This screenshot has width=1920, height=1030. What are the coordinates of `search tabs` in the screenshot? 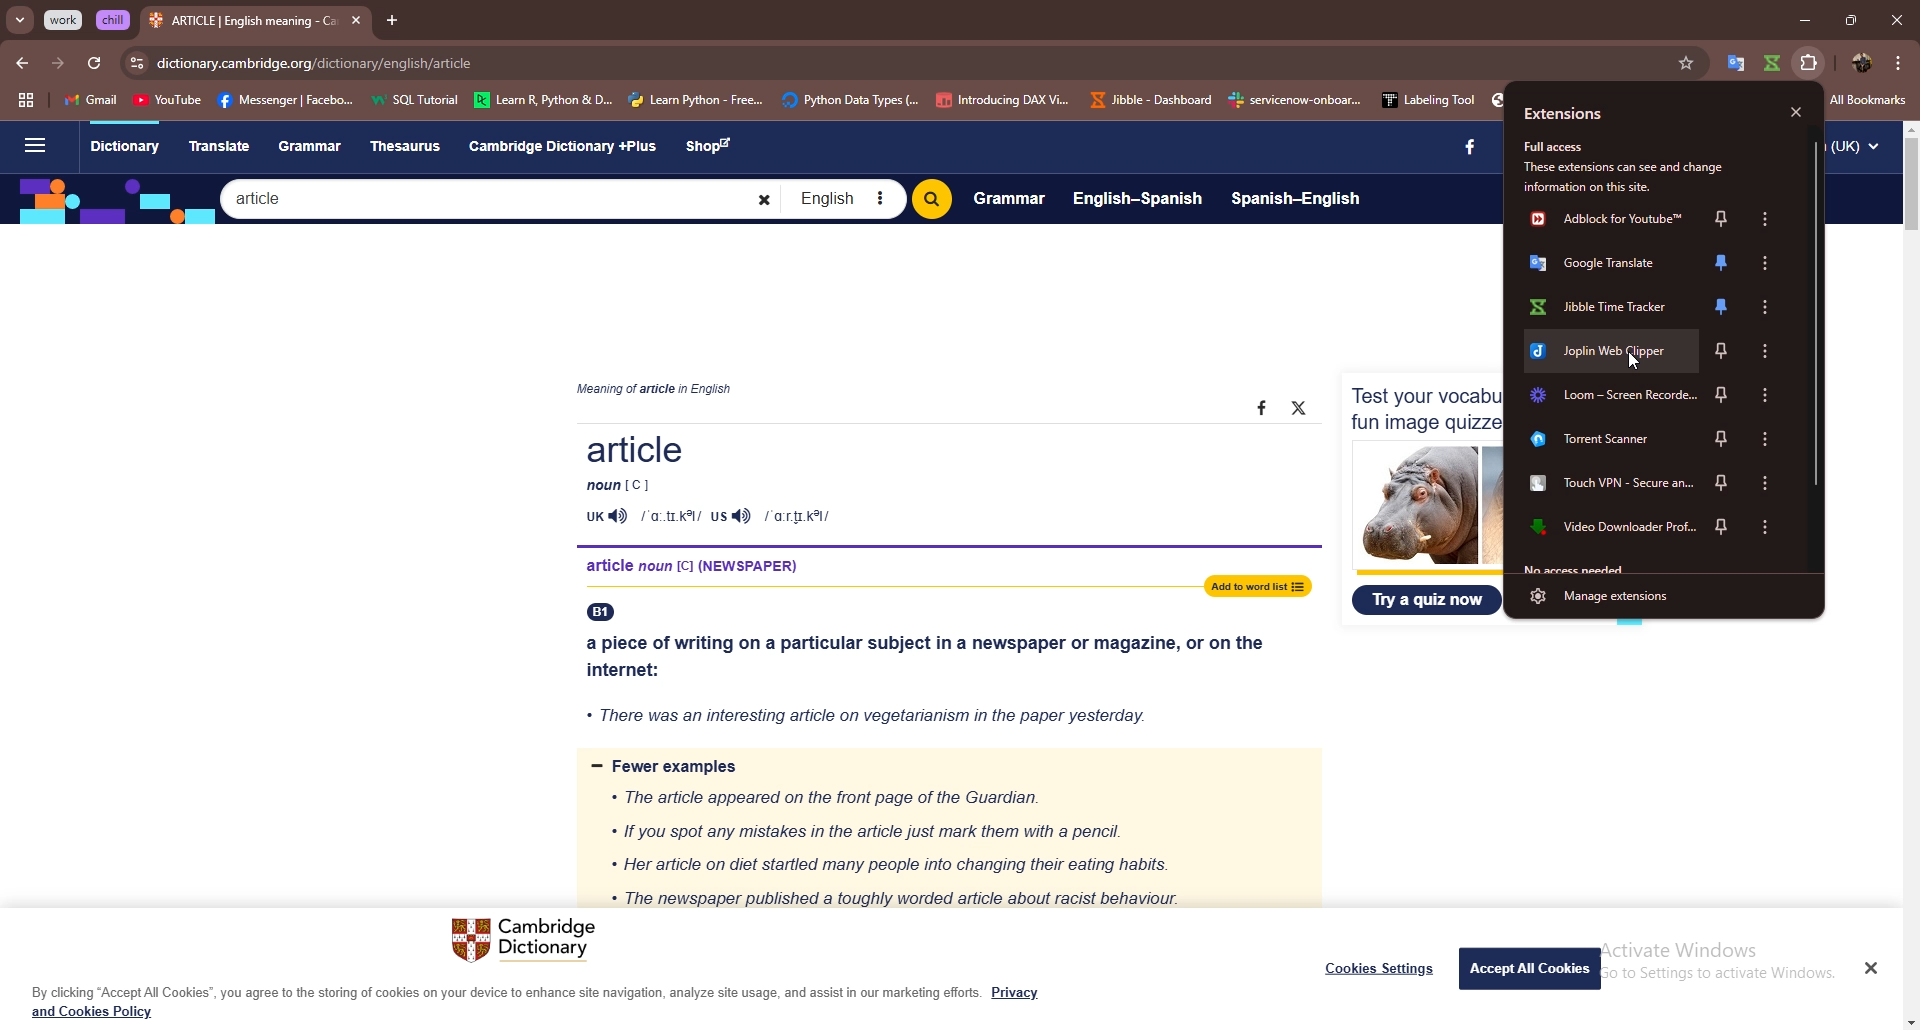 It's located at (21, 21).